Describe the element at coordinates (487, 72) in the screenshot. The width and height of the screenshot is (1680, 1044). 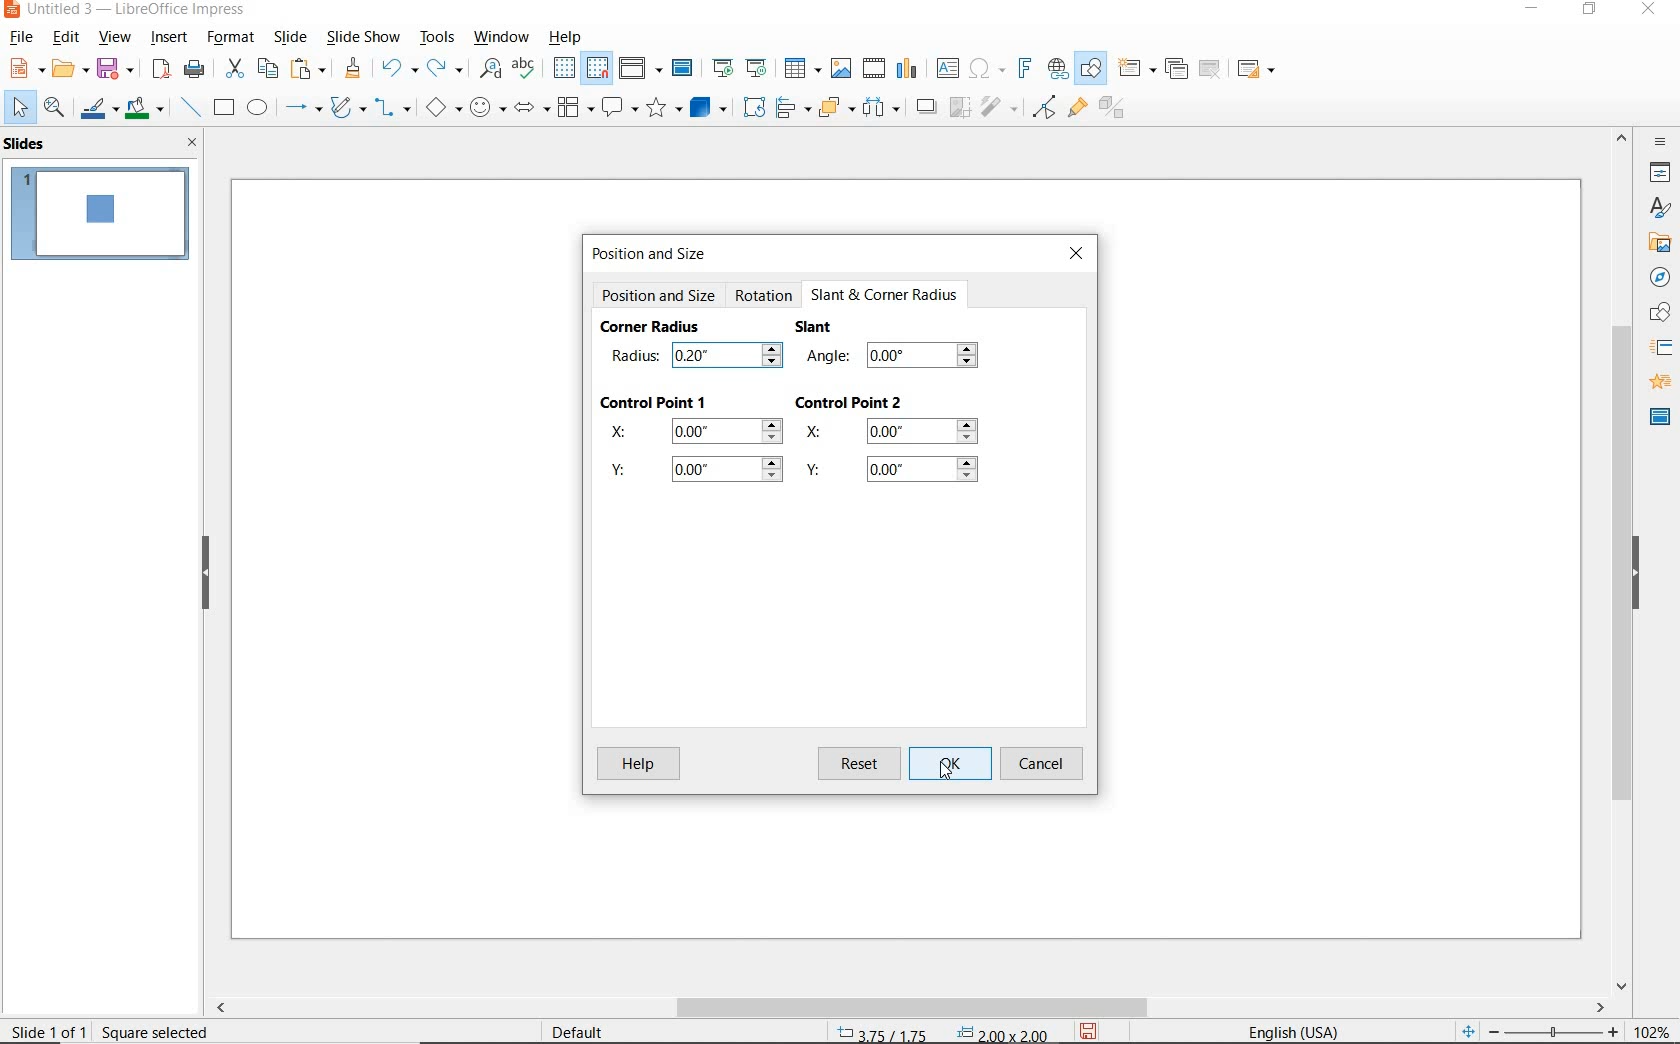
I see `find and replace` at that location.